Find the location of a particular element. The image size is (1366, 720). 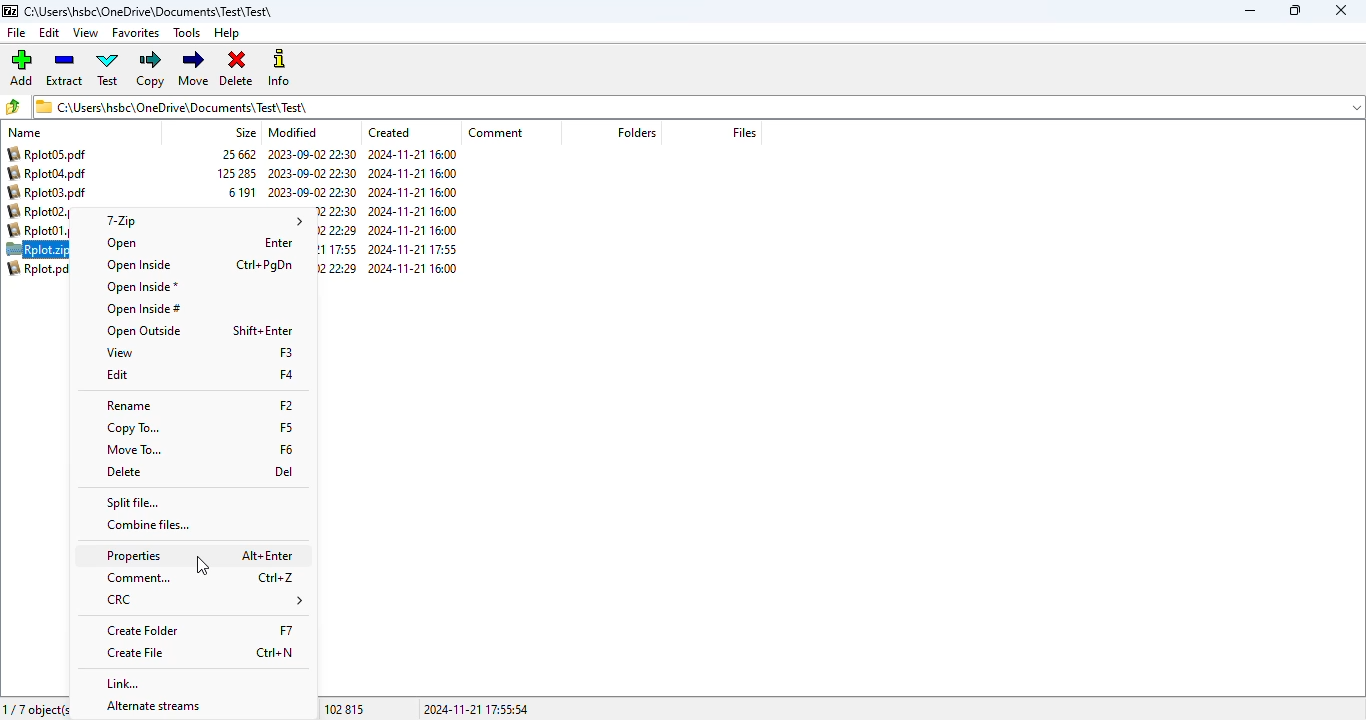

Rplot04.pdf 125285 2023-09-02 22:30 2024-11-21 16:00 is located at coordinates (235, 174).